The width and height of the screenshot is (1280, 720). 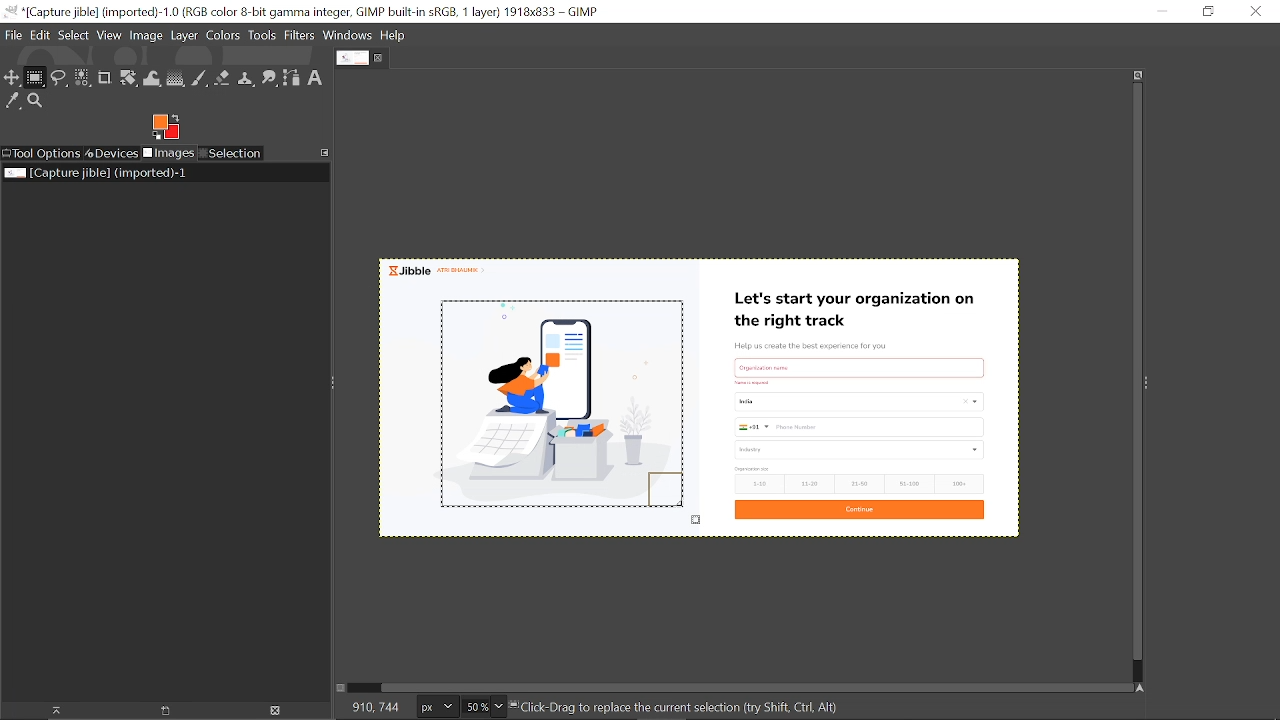 I want to click on Click-Drag to create current selection (try(Shift,Ctrl,Alt), so click(x=695, y=709).